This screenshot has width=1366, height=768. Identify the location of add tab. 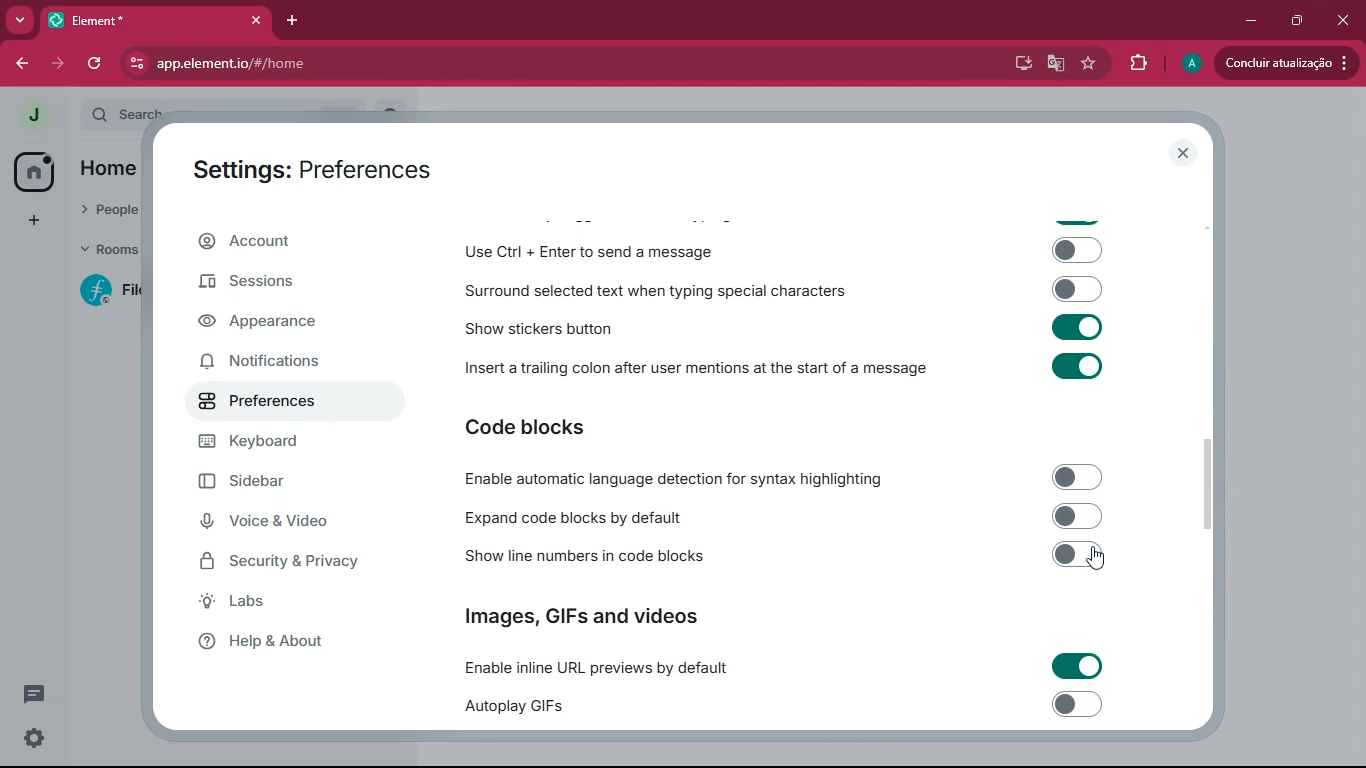
(290, 22).